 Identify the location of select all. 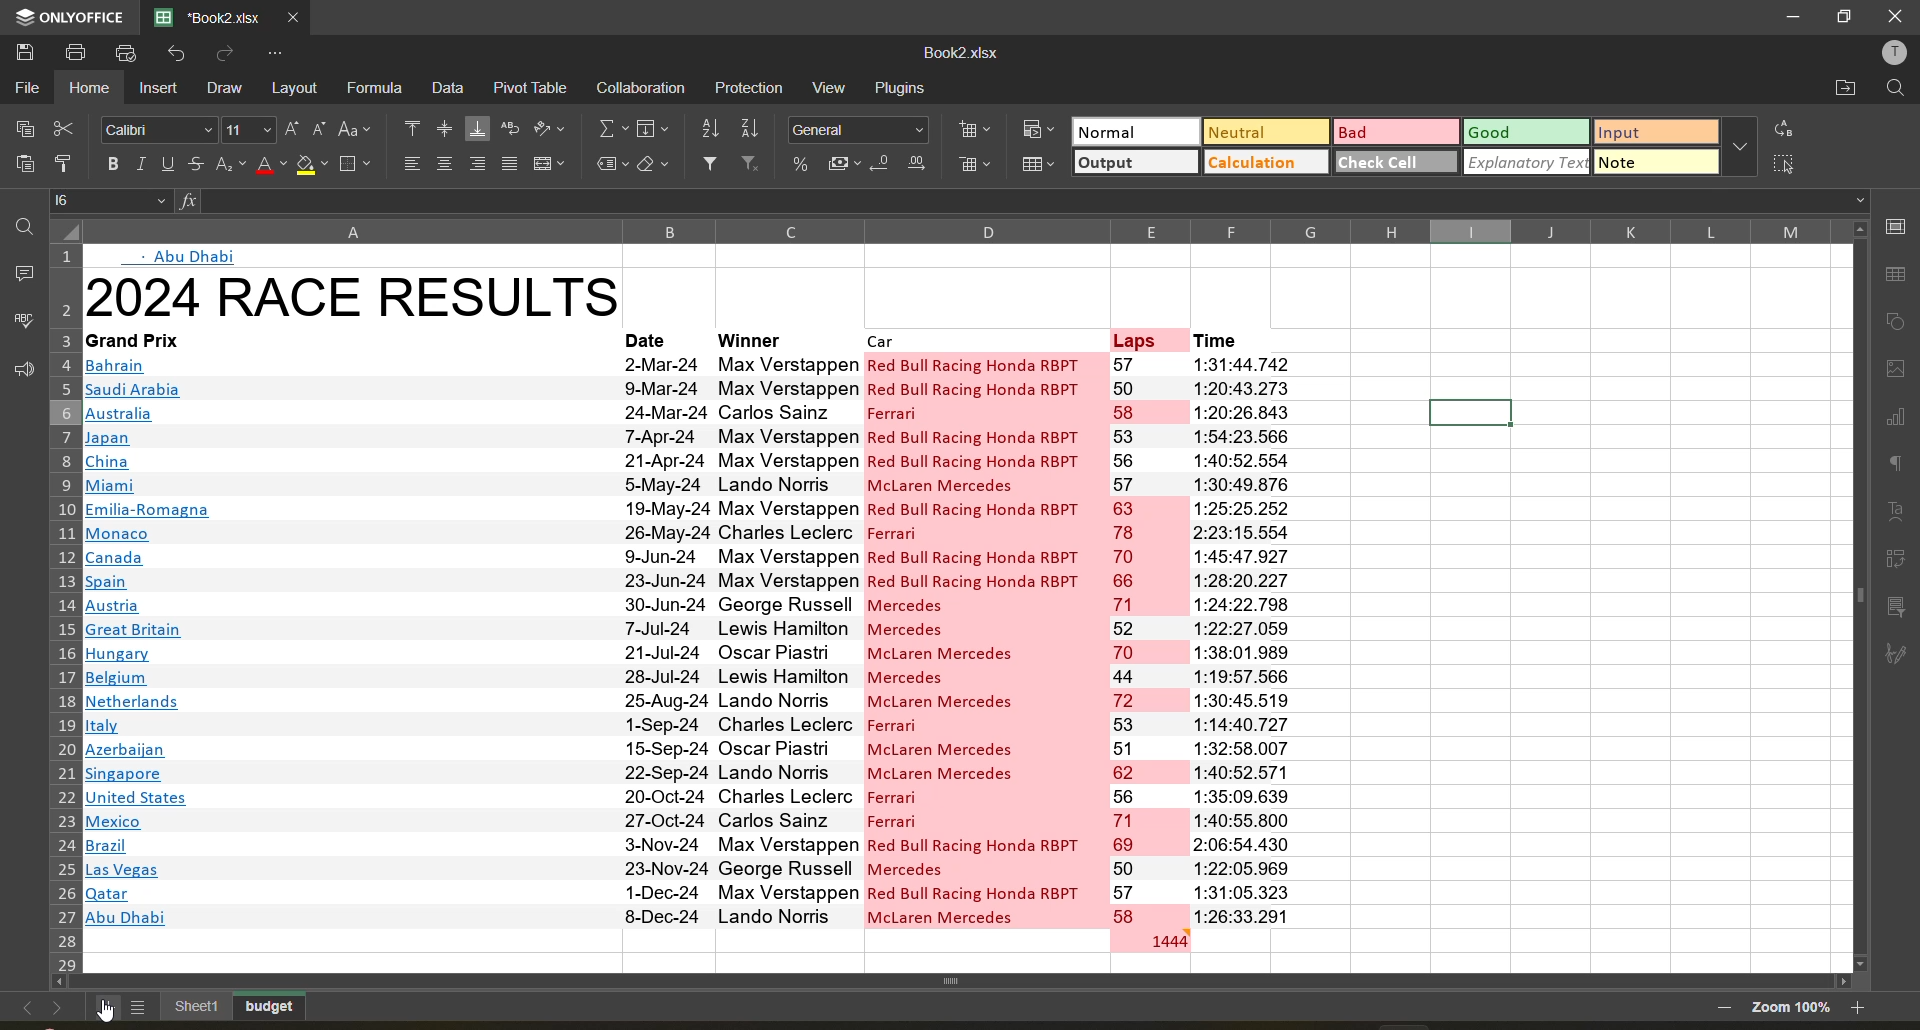
(1792, 166).